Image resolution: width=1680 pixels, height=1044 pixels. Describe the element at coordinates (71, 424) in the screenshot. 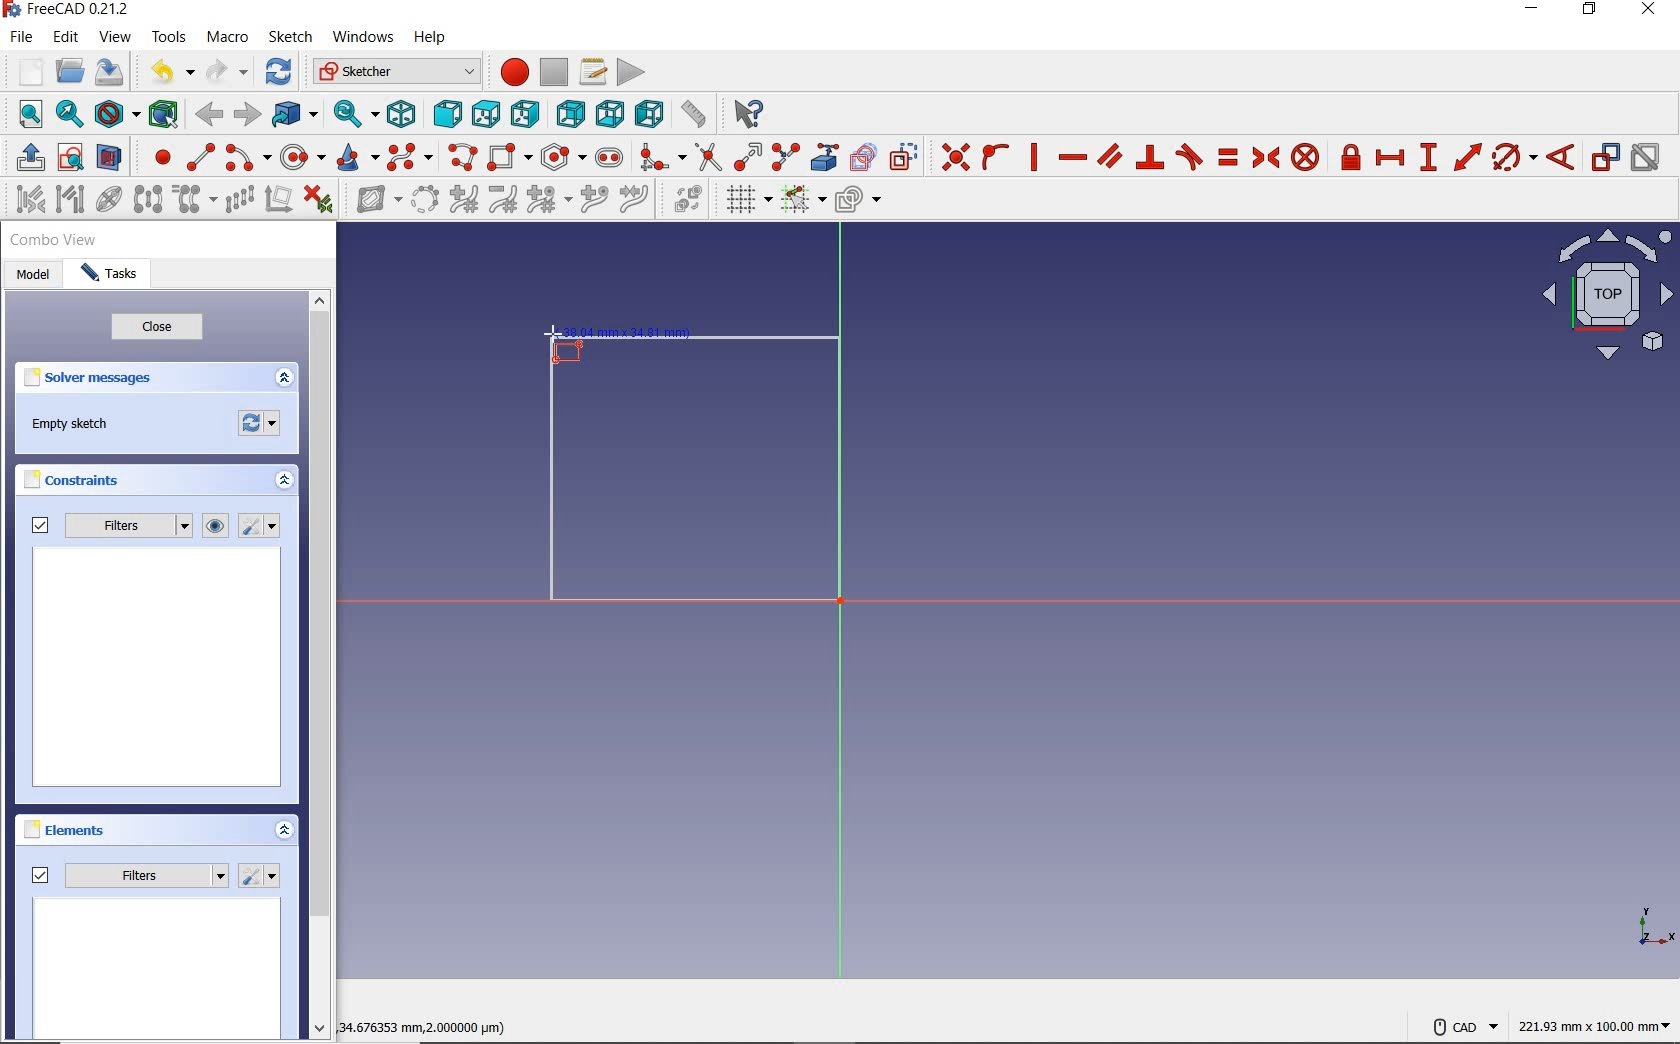

I see `empty sketch` at that location.